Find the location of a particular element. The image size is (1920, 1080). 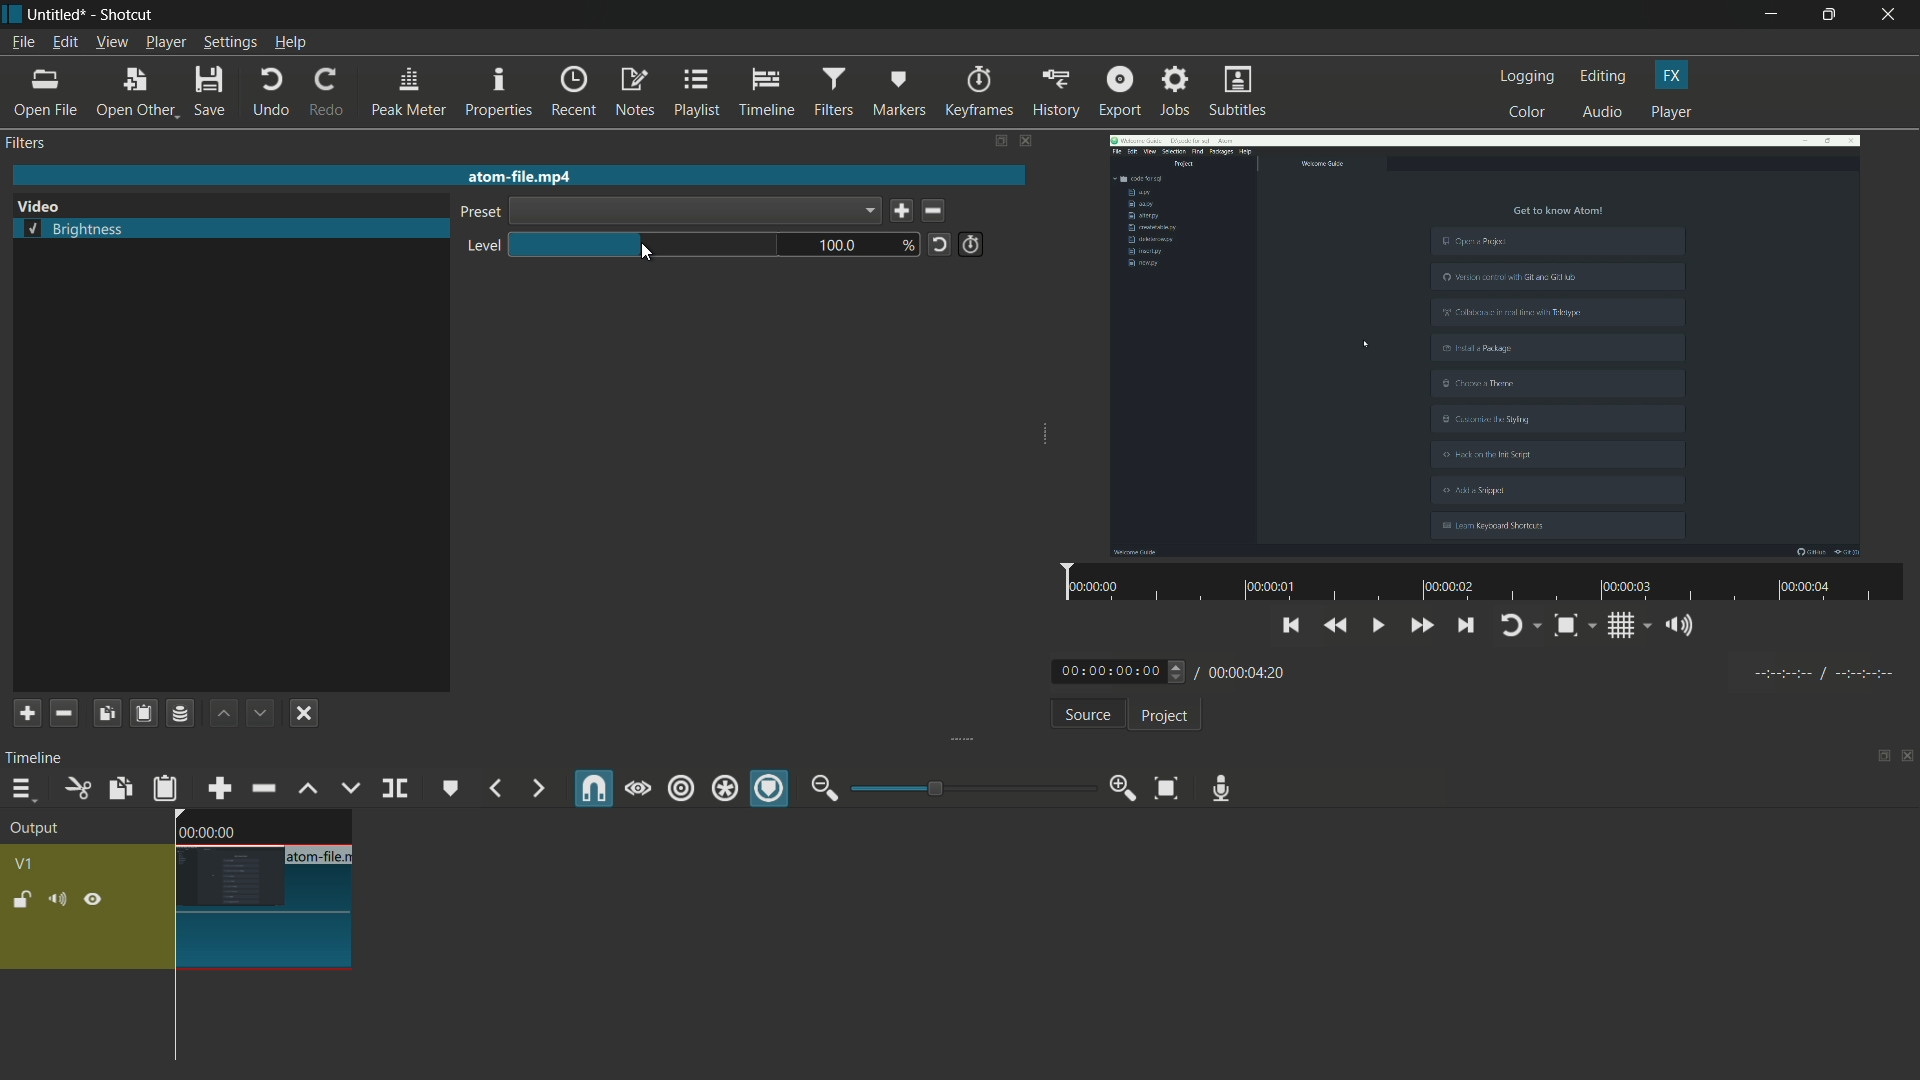

copy filters is located at coordinates (105, 713).